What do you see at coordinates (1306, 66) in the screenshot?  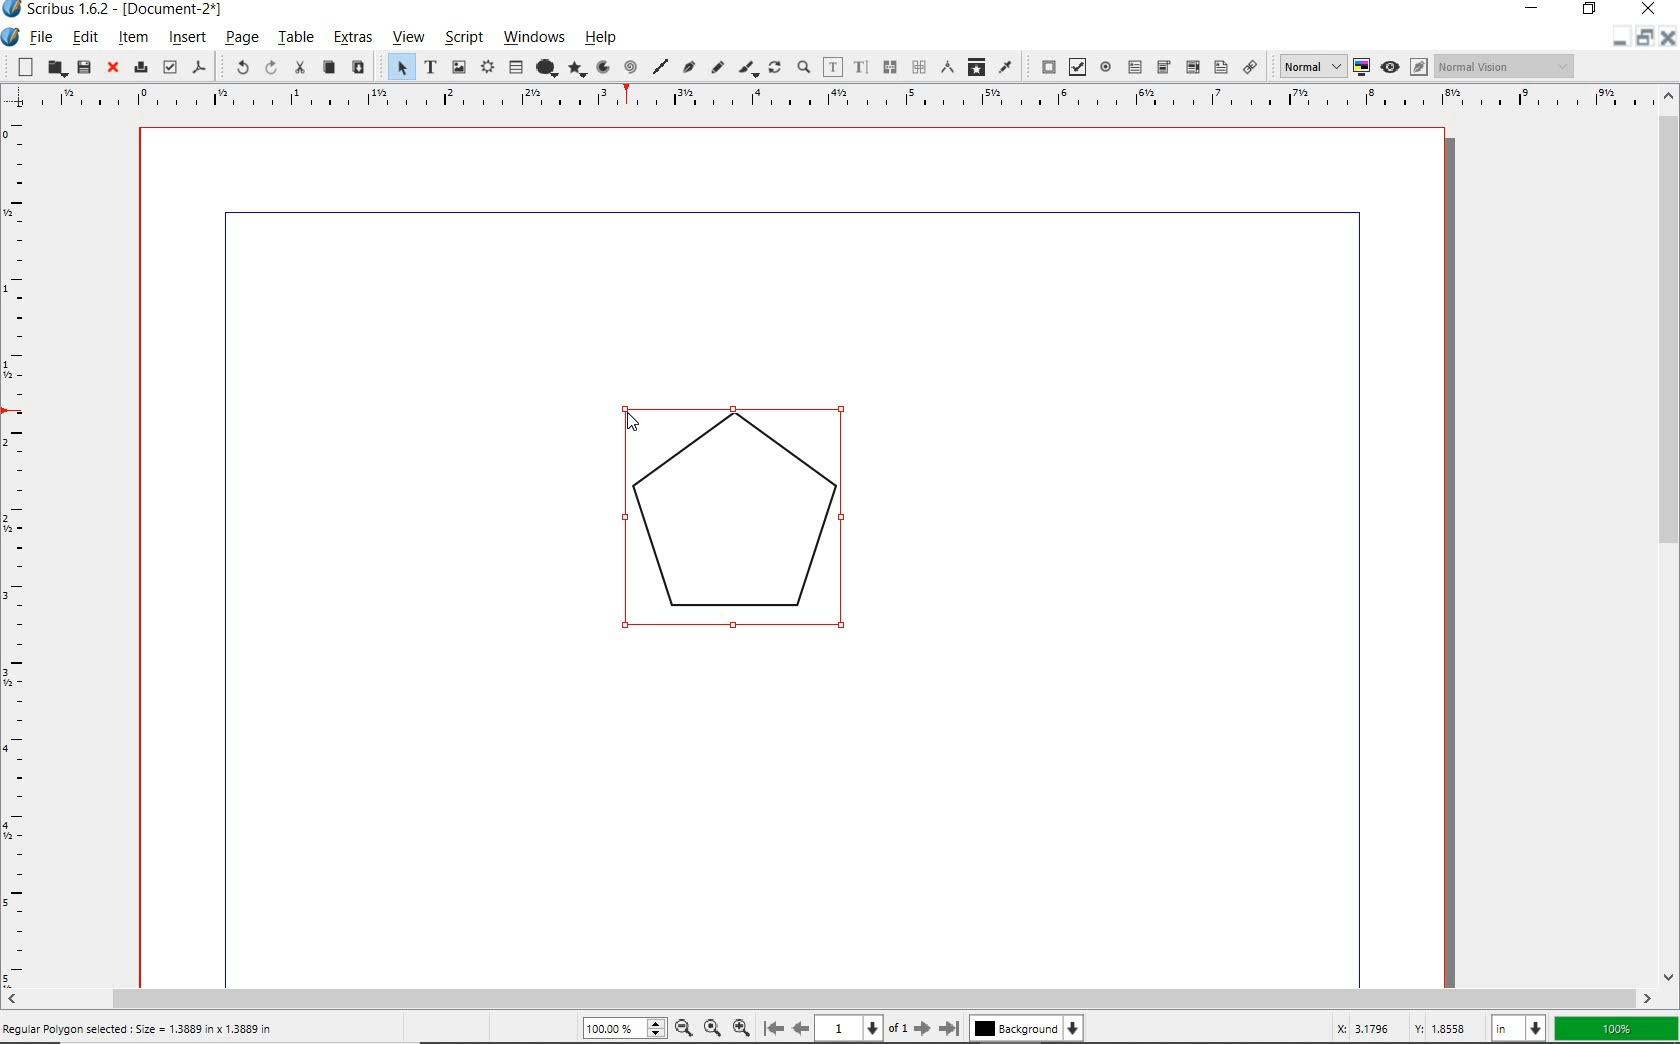 I see `select image preview quality` at bounding box center [1306, 66].